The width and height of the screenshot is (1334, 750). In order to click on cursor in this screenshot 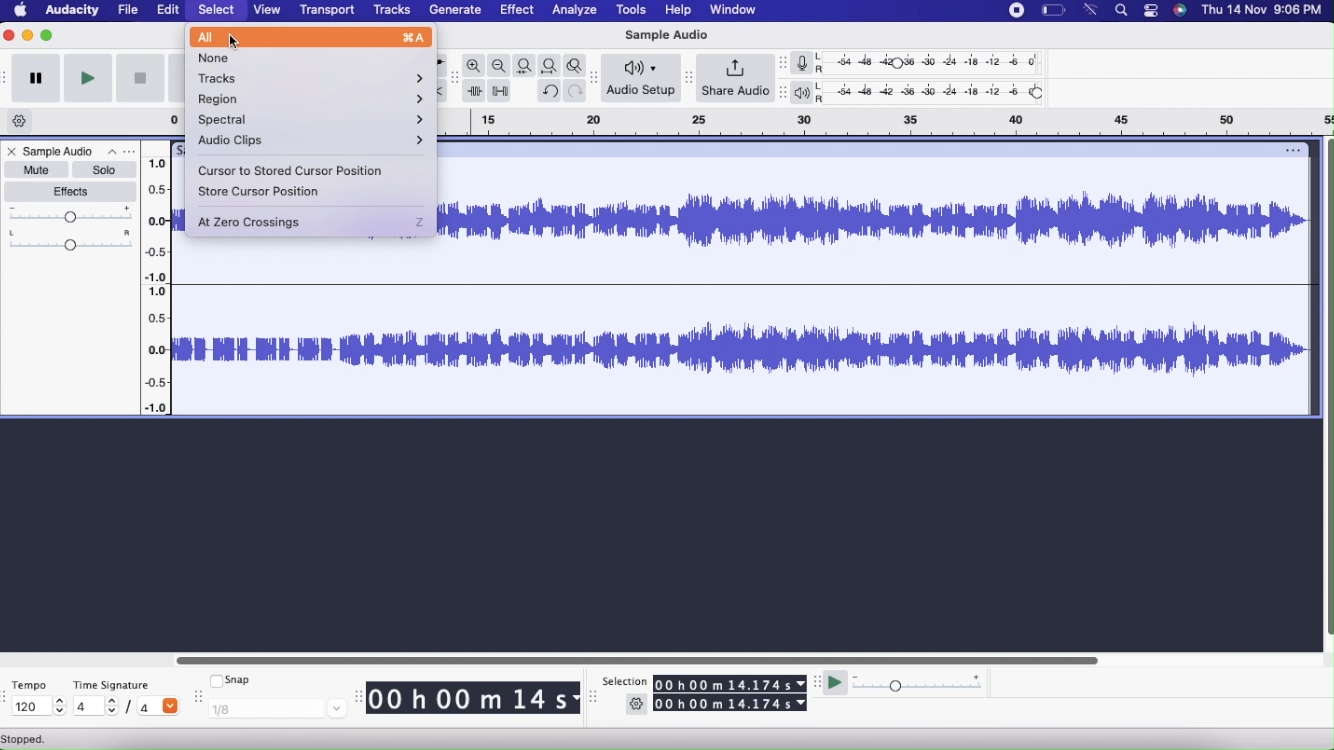, I will do `click(236, 42)`.